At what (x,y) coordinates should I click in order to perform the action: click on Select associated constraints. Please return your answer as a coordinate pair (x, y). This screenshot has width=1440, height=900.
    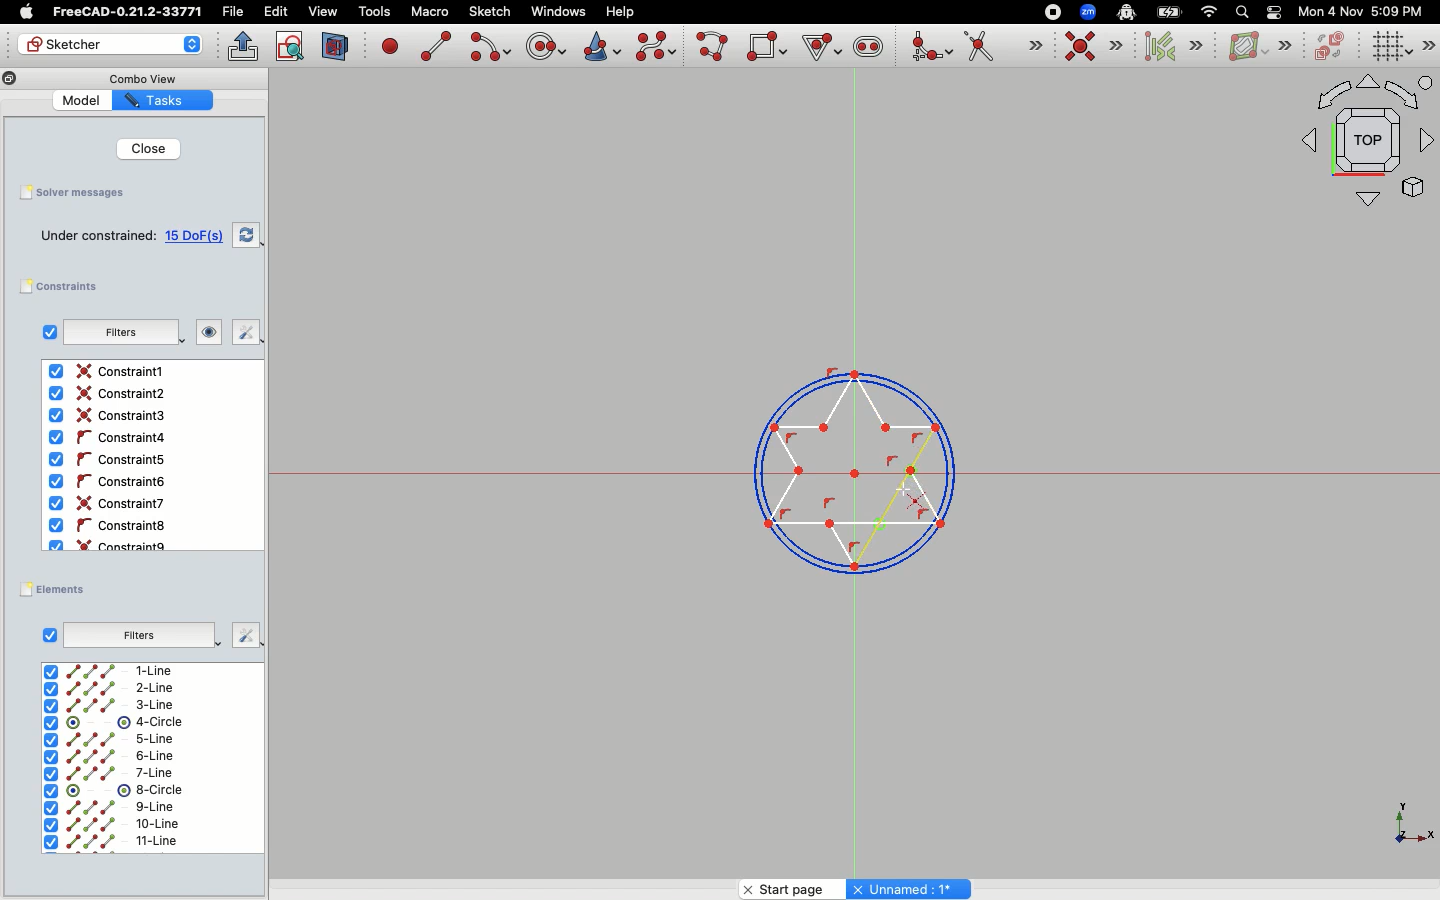
    Looking at the image, I should click on (1170, 46).